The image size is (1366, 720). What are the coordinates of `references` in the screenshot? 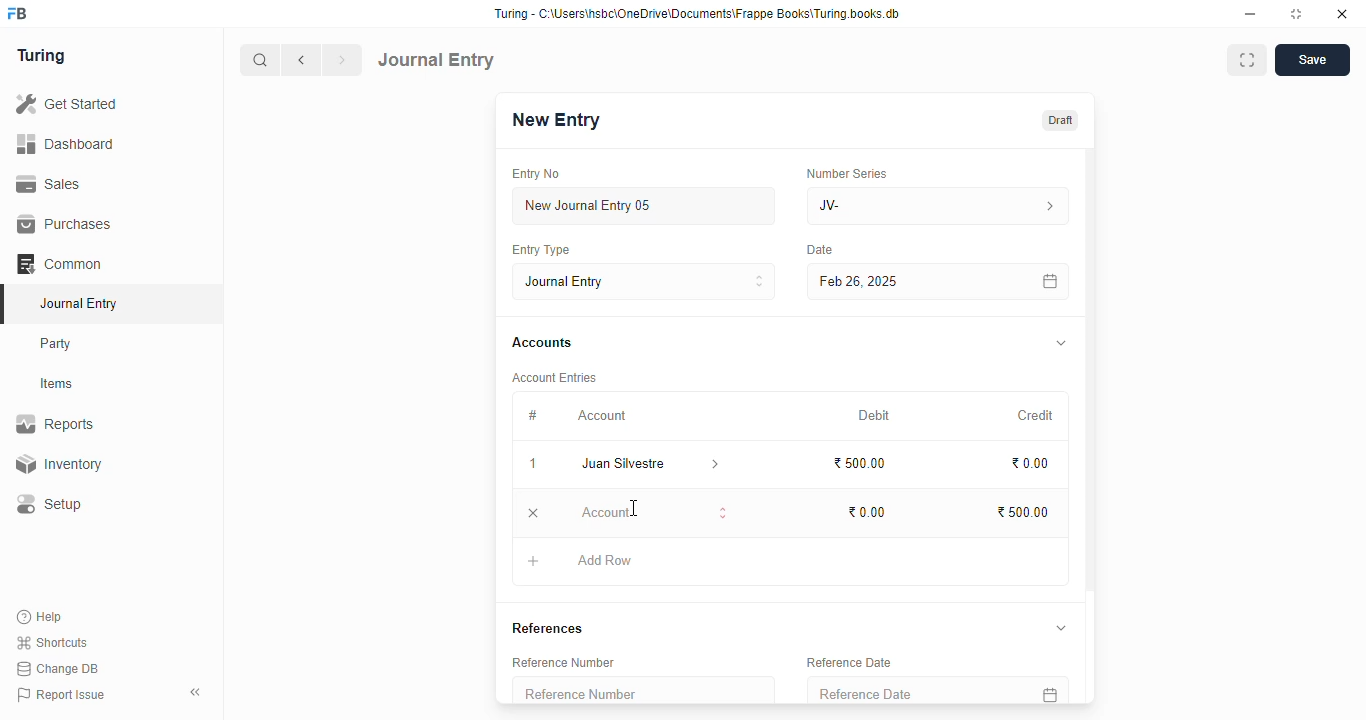 It's located at (547, 628).